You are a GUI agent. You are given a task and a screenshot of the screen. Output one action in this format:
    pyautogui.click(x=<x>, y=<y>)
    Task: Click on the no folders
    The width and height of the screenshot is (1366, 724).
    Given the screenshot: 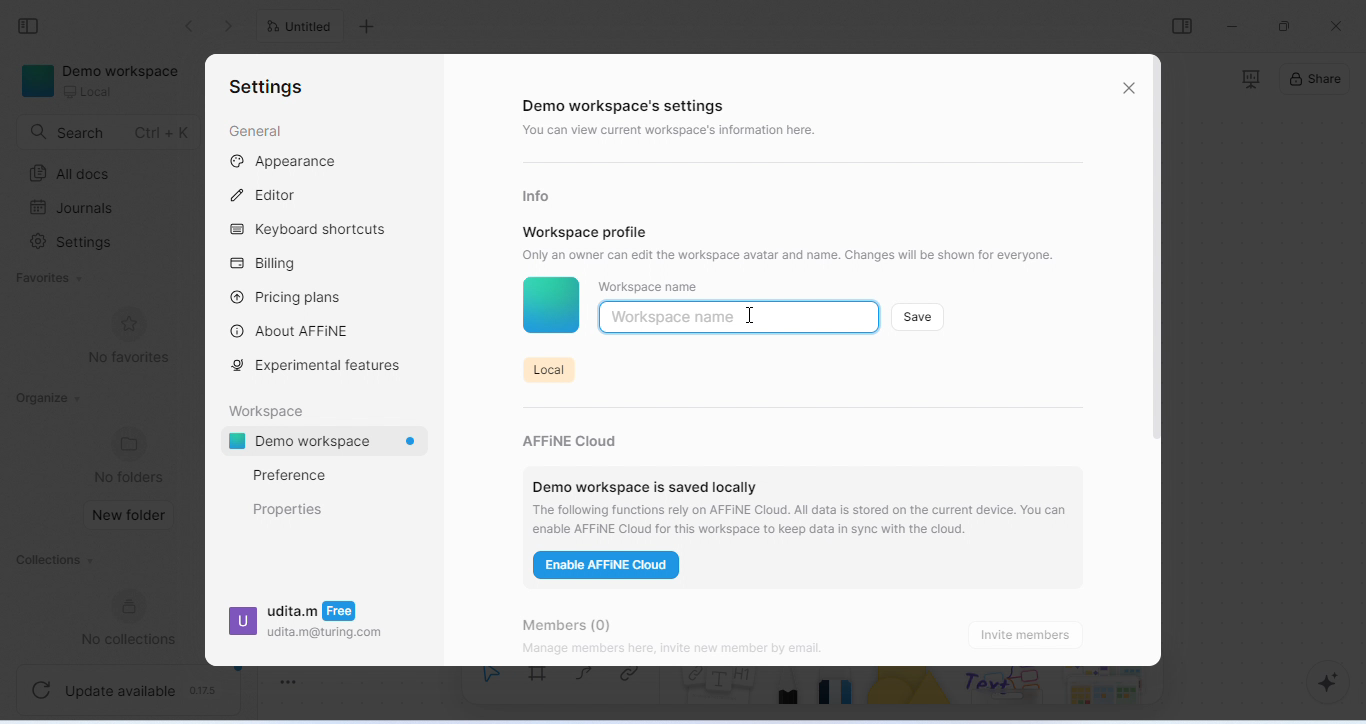 What is the action you would take?
    pyautogui.click(x=132, y=455)
    